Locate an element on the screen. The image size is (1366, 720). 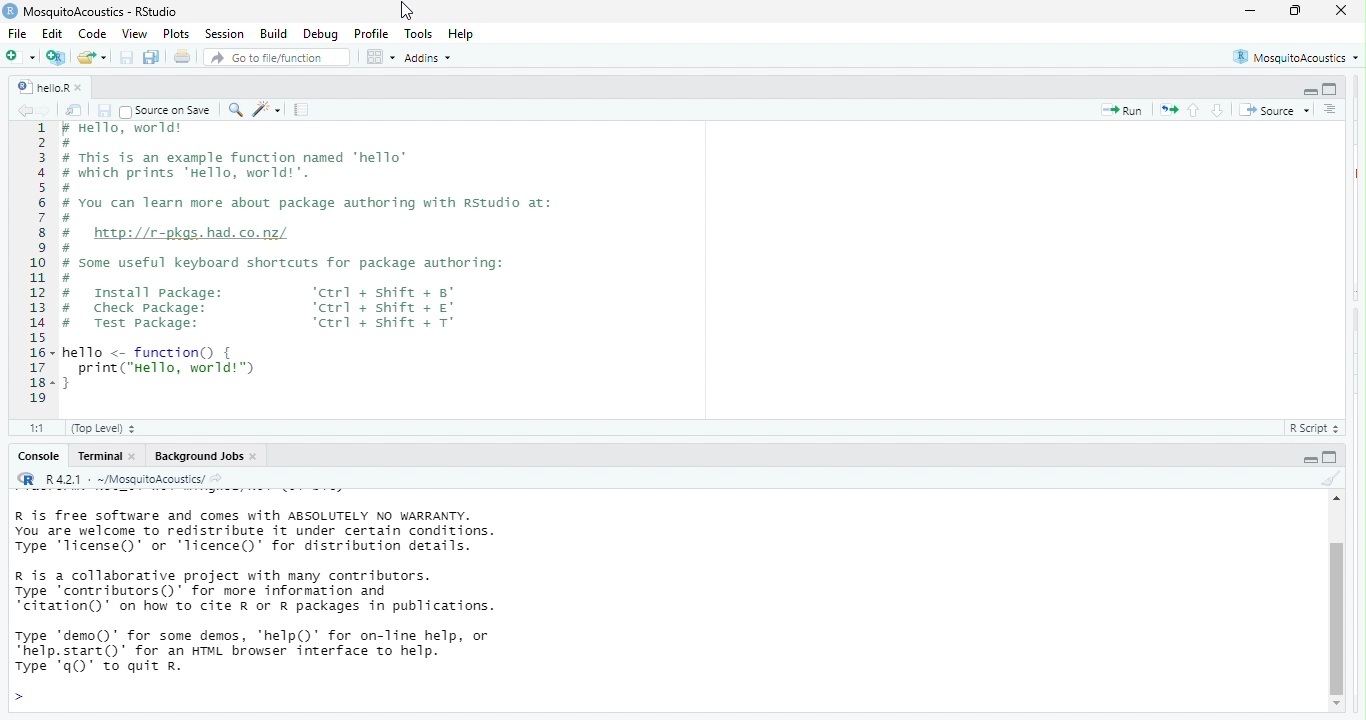
 Go to fie/function is located at coordinates (277, 58).